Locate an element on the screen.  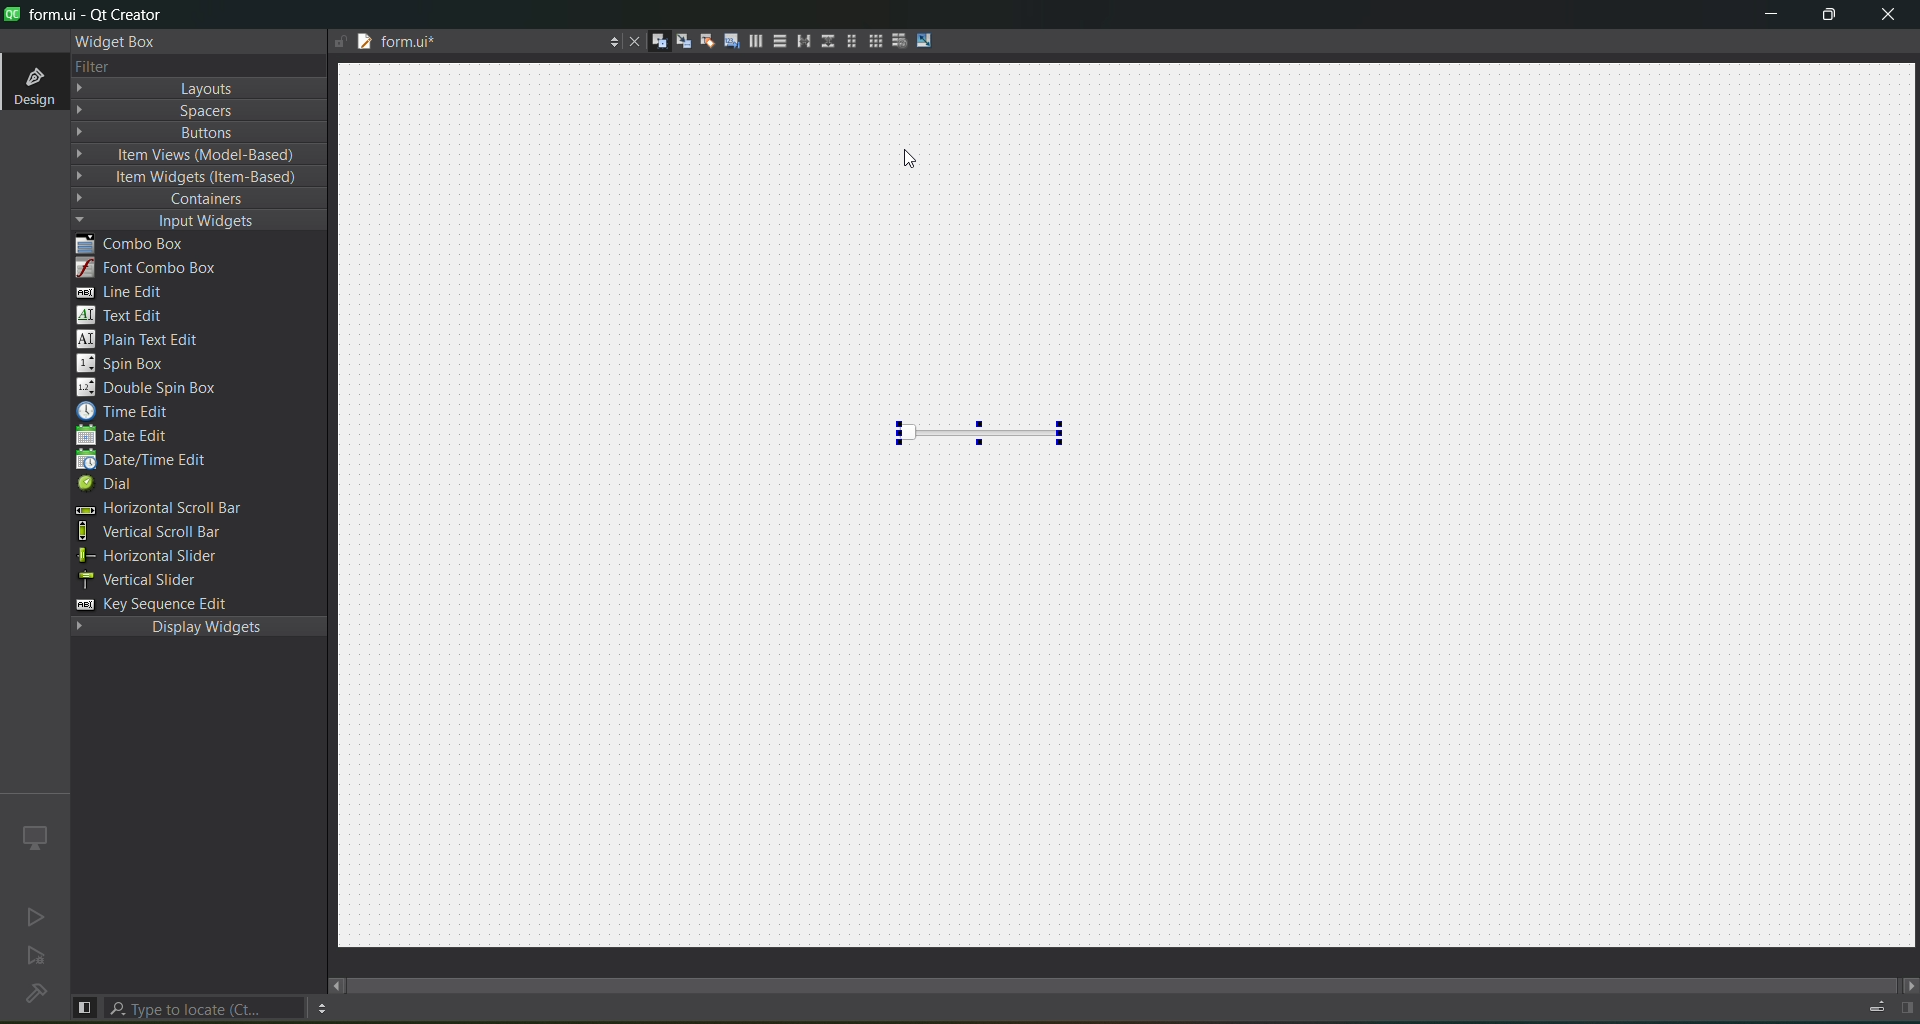
spin box is located at coordinates (126, 365).